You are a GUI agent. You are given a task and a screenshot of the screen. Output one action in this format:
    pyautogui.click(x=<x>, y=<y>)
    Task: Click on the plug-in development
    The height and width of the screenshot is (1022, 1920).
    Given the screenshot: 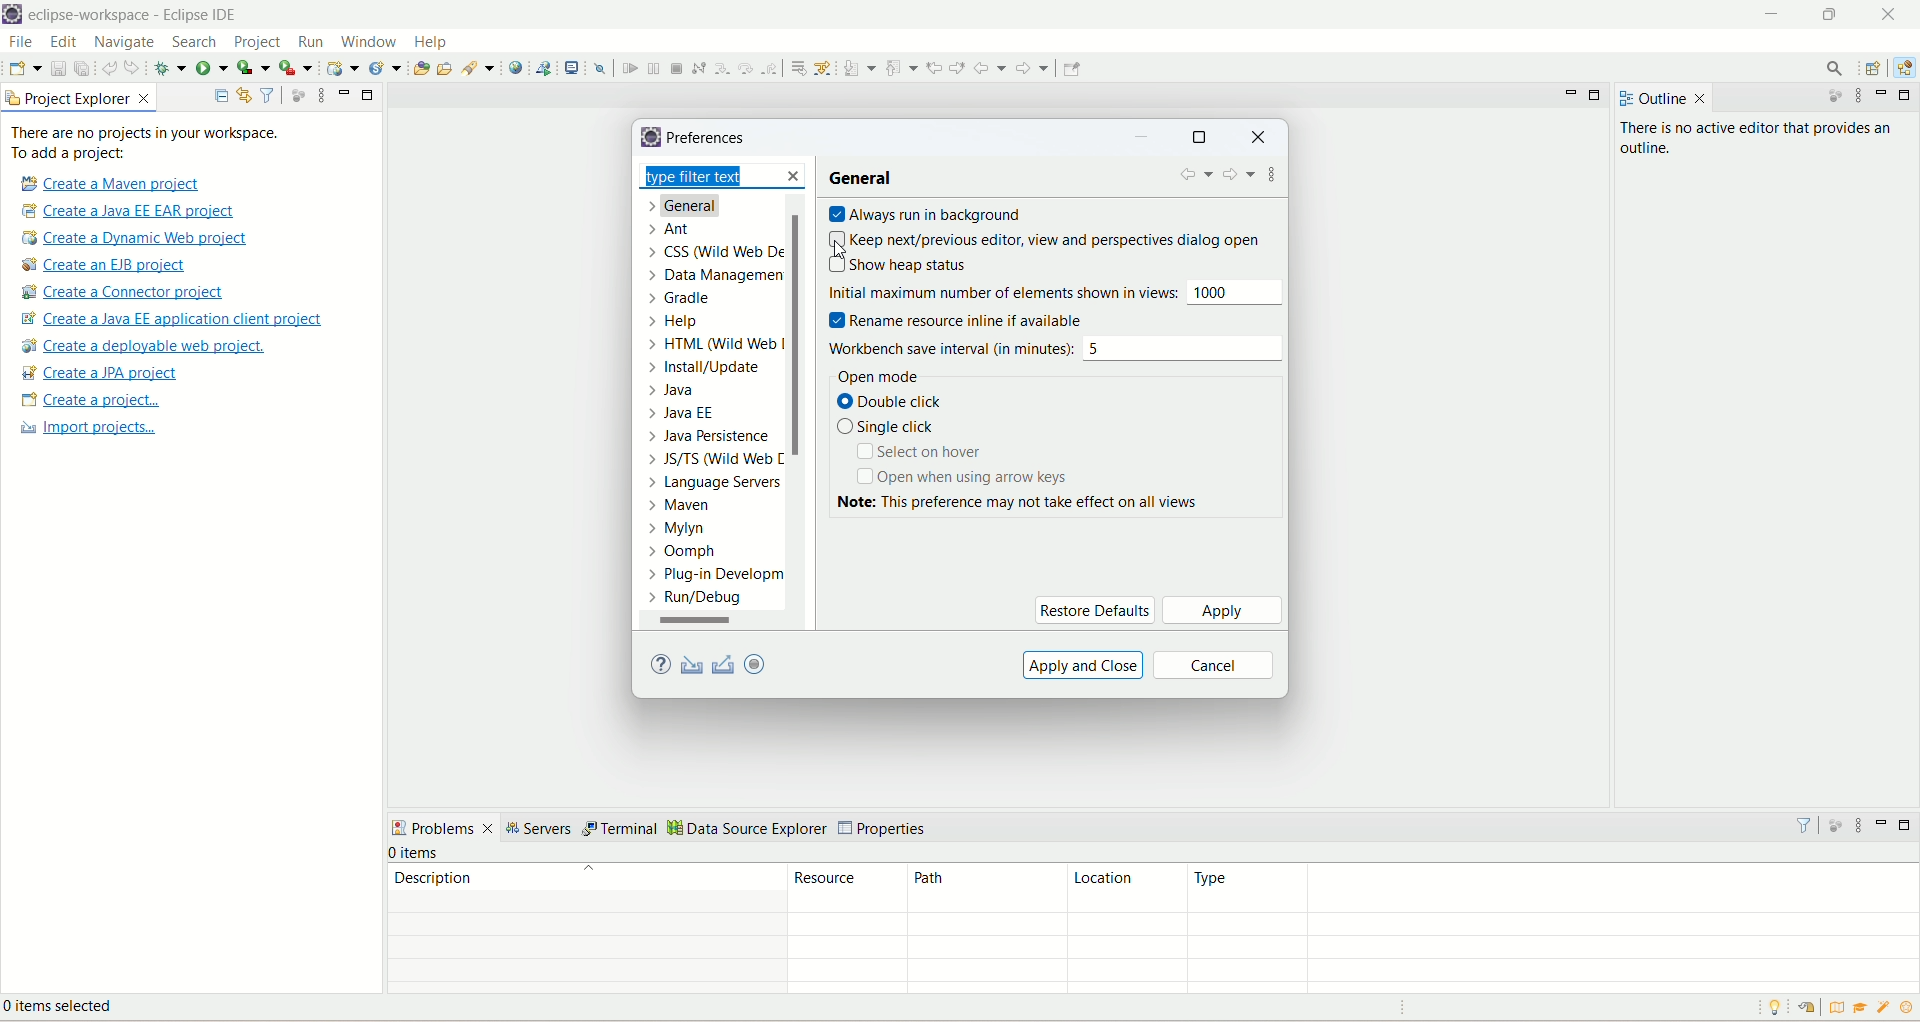 What is the action you would take?
    pyautogui.click(x=716, y=575)
    